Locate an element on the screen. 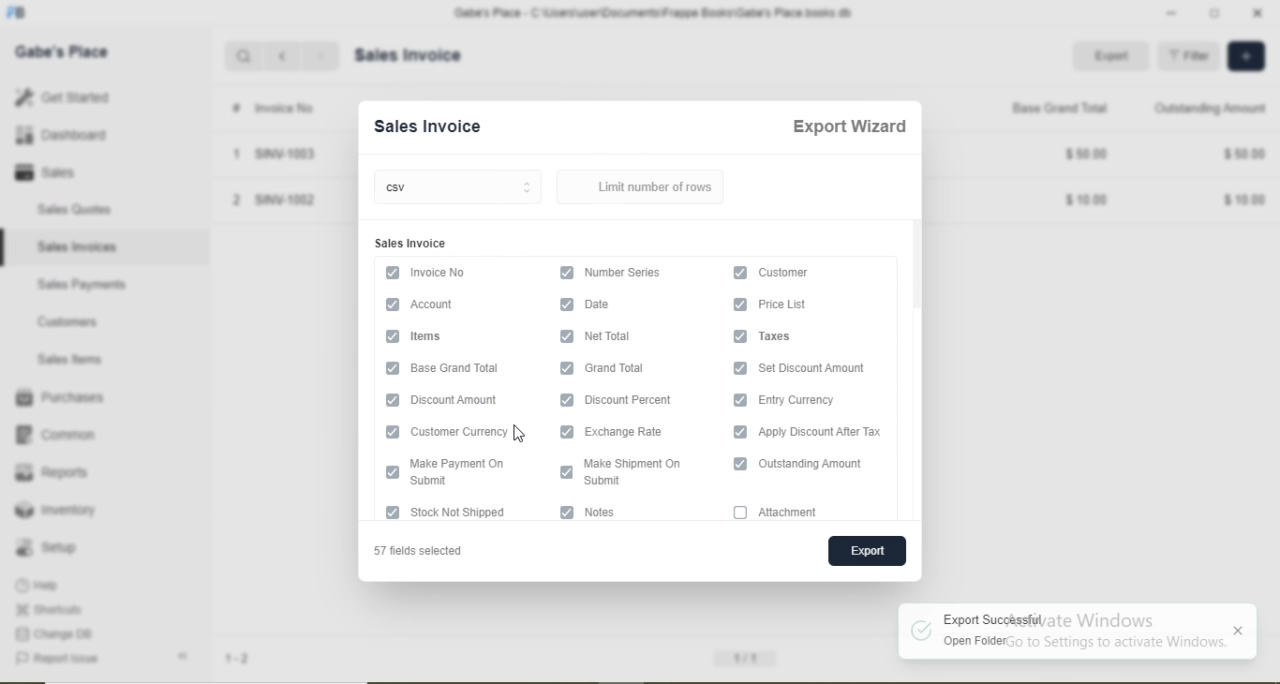  ‘Net Total is located at coordinates (622, 336).